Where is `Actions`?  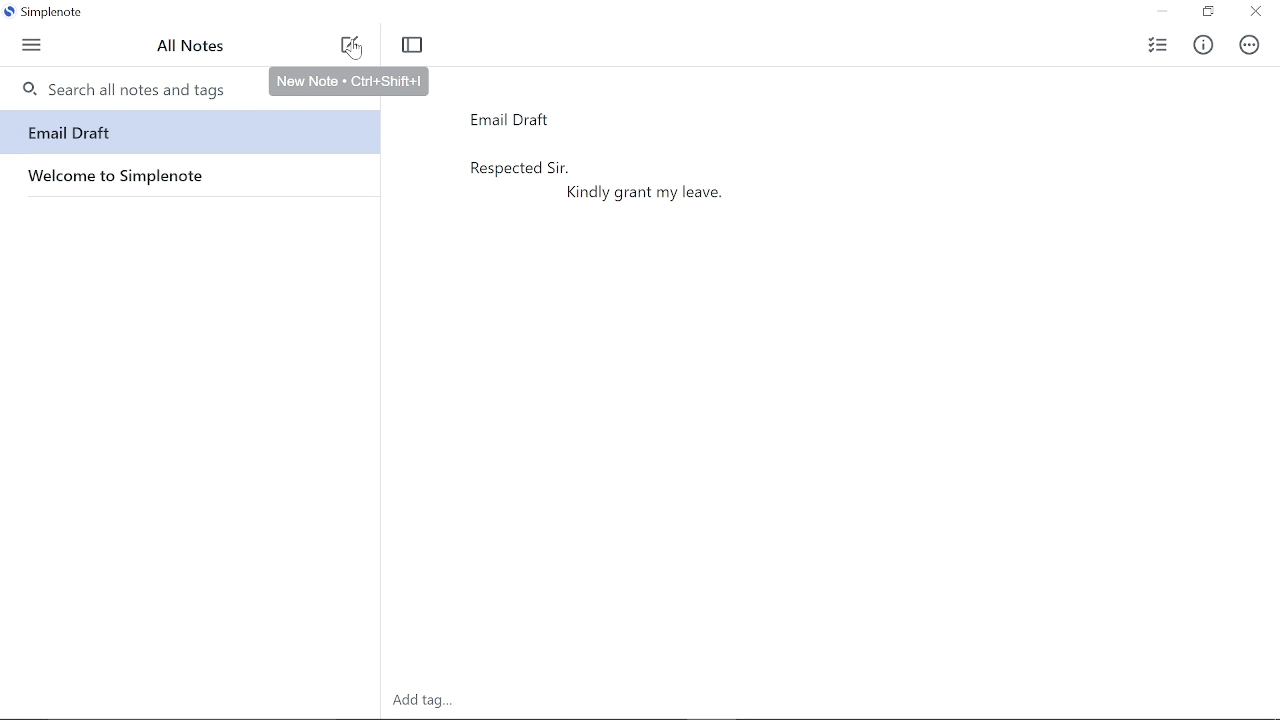 Actions is located at coordinates (1250, 46).